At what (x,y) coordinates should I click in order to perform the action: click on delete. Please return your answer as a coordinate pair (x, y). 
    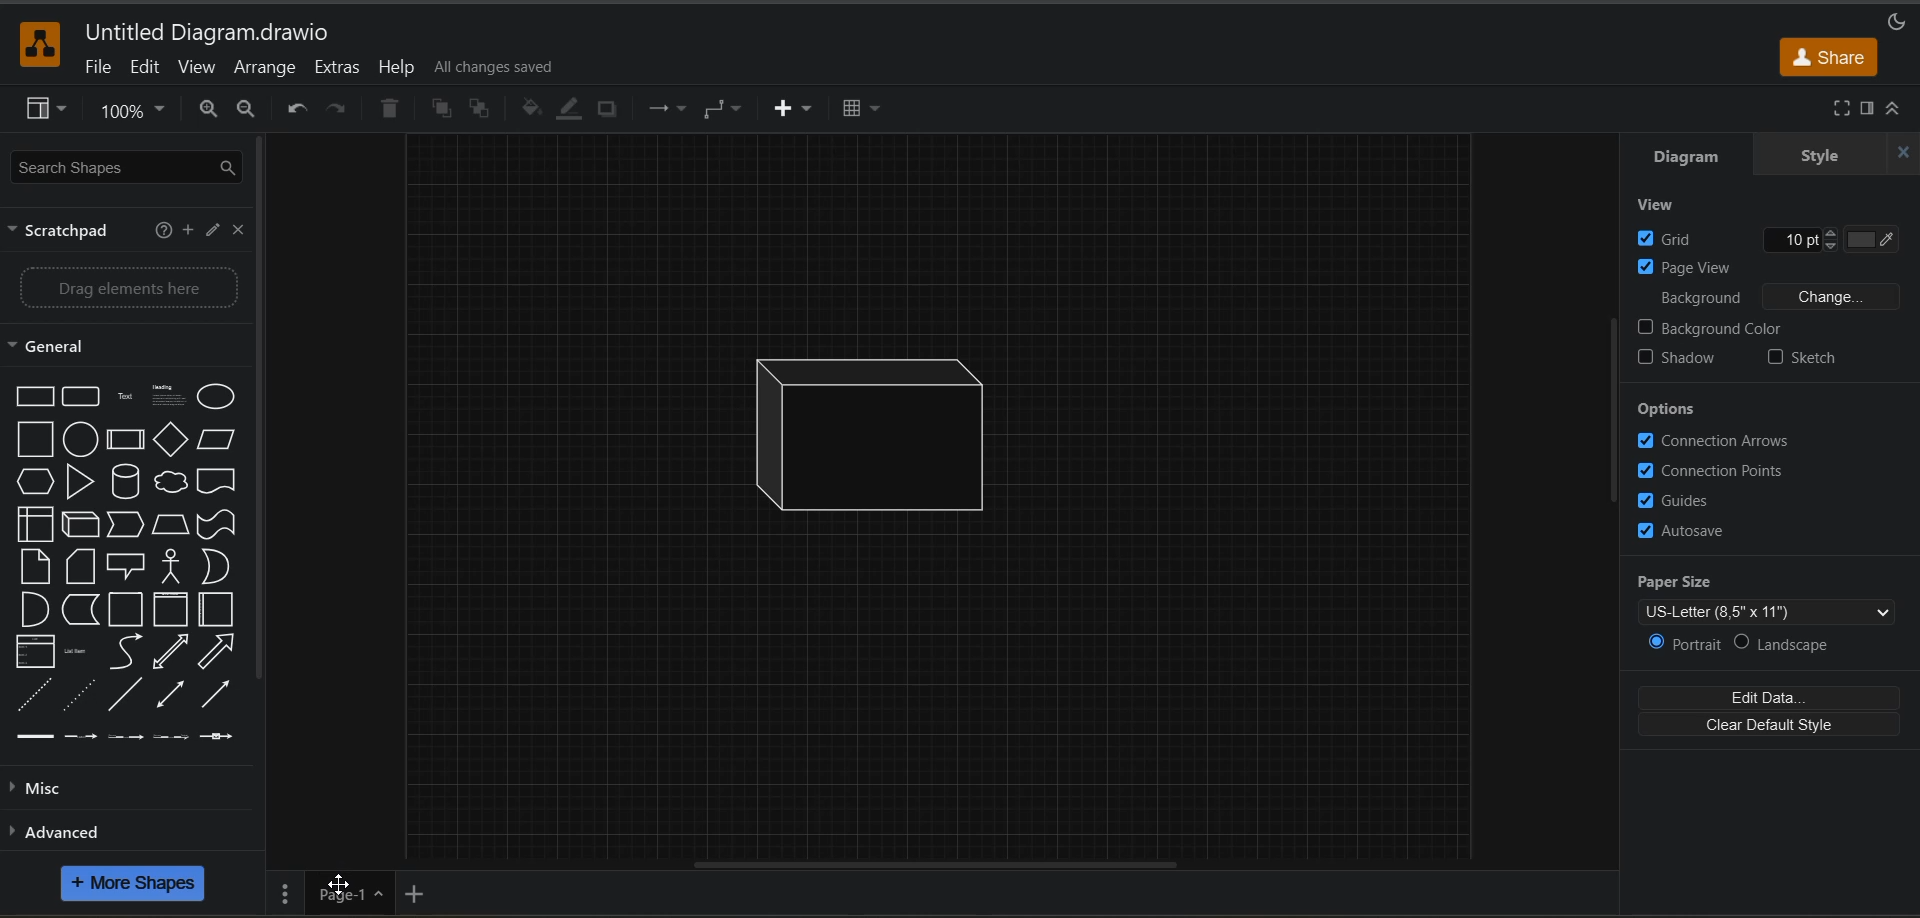
    Looking at the image, I should click on (388, 110).